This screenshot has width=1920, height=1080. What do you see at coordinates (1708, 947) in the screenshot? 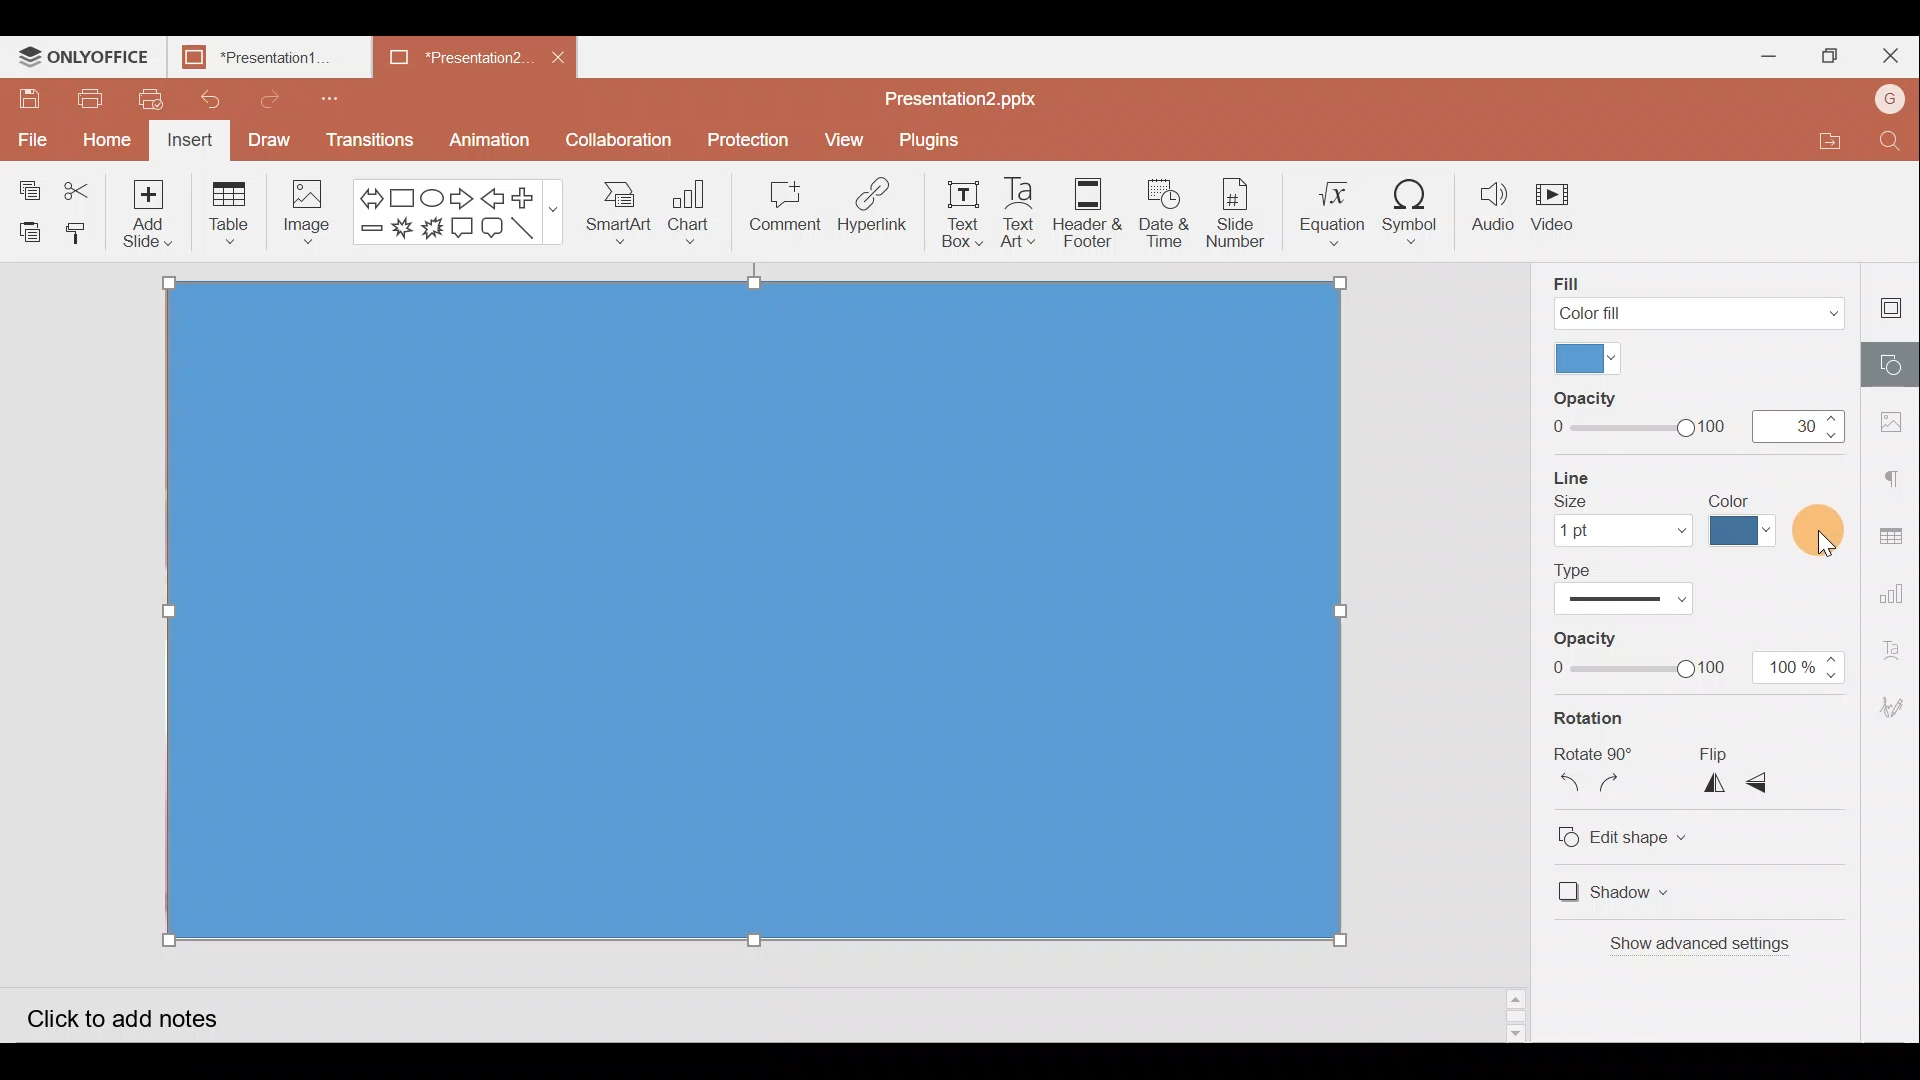
I see `Show advanced settings` at bounding box center [1708, 947].